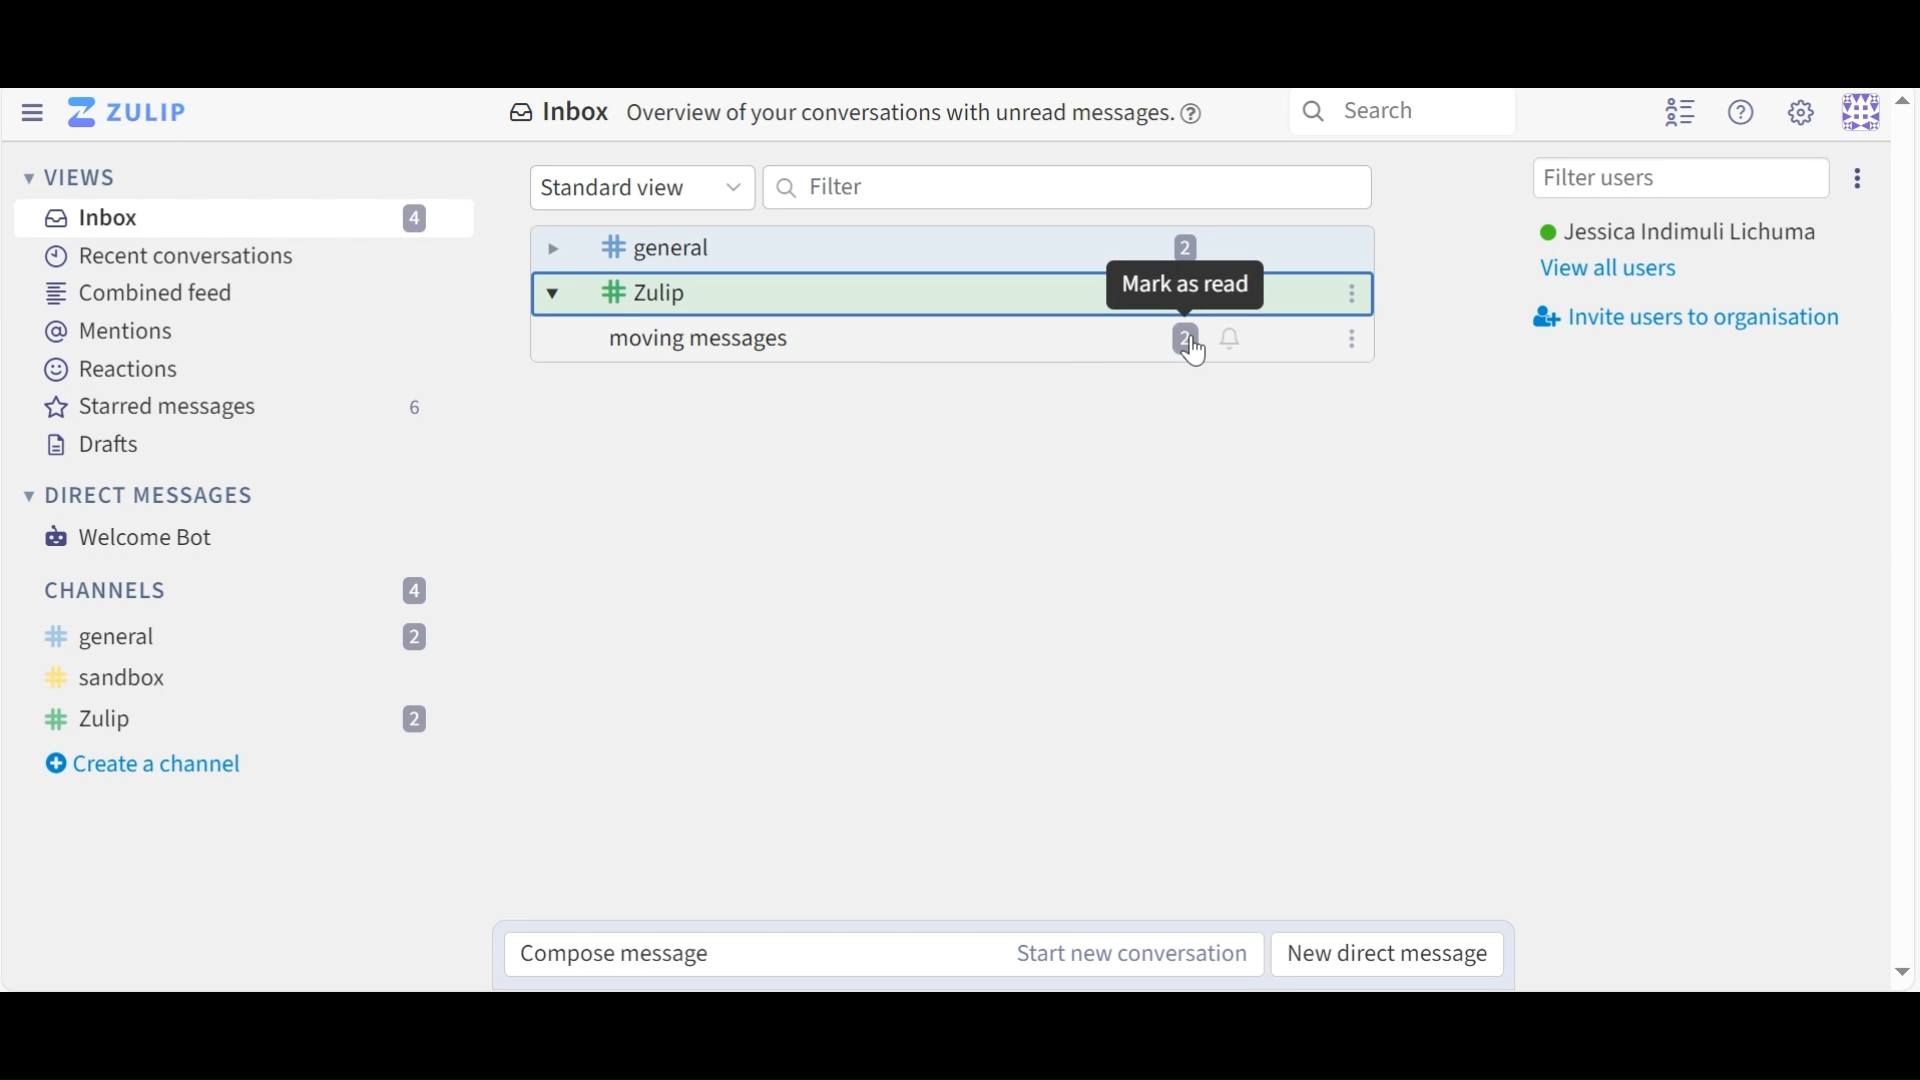 This screenshot has width=1920, height=1080. Describe the element at coordinates (127, 678) in the screenshot. I see `Sandbox` at that location.